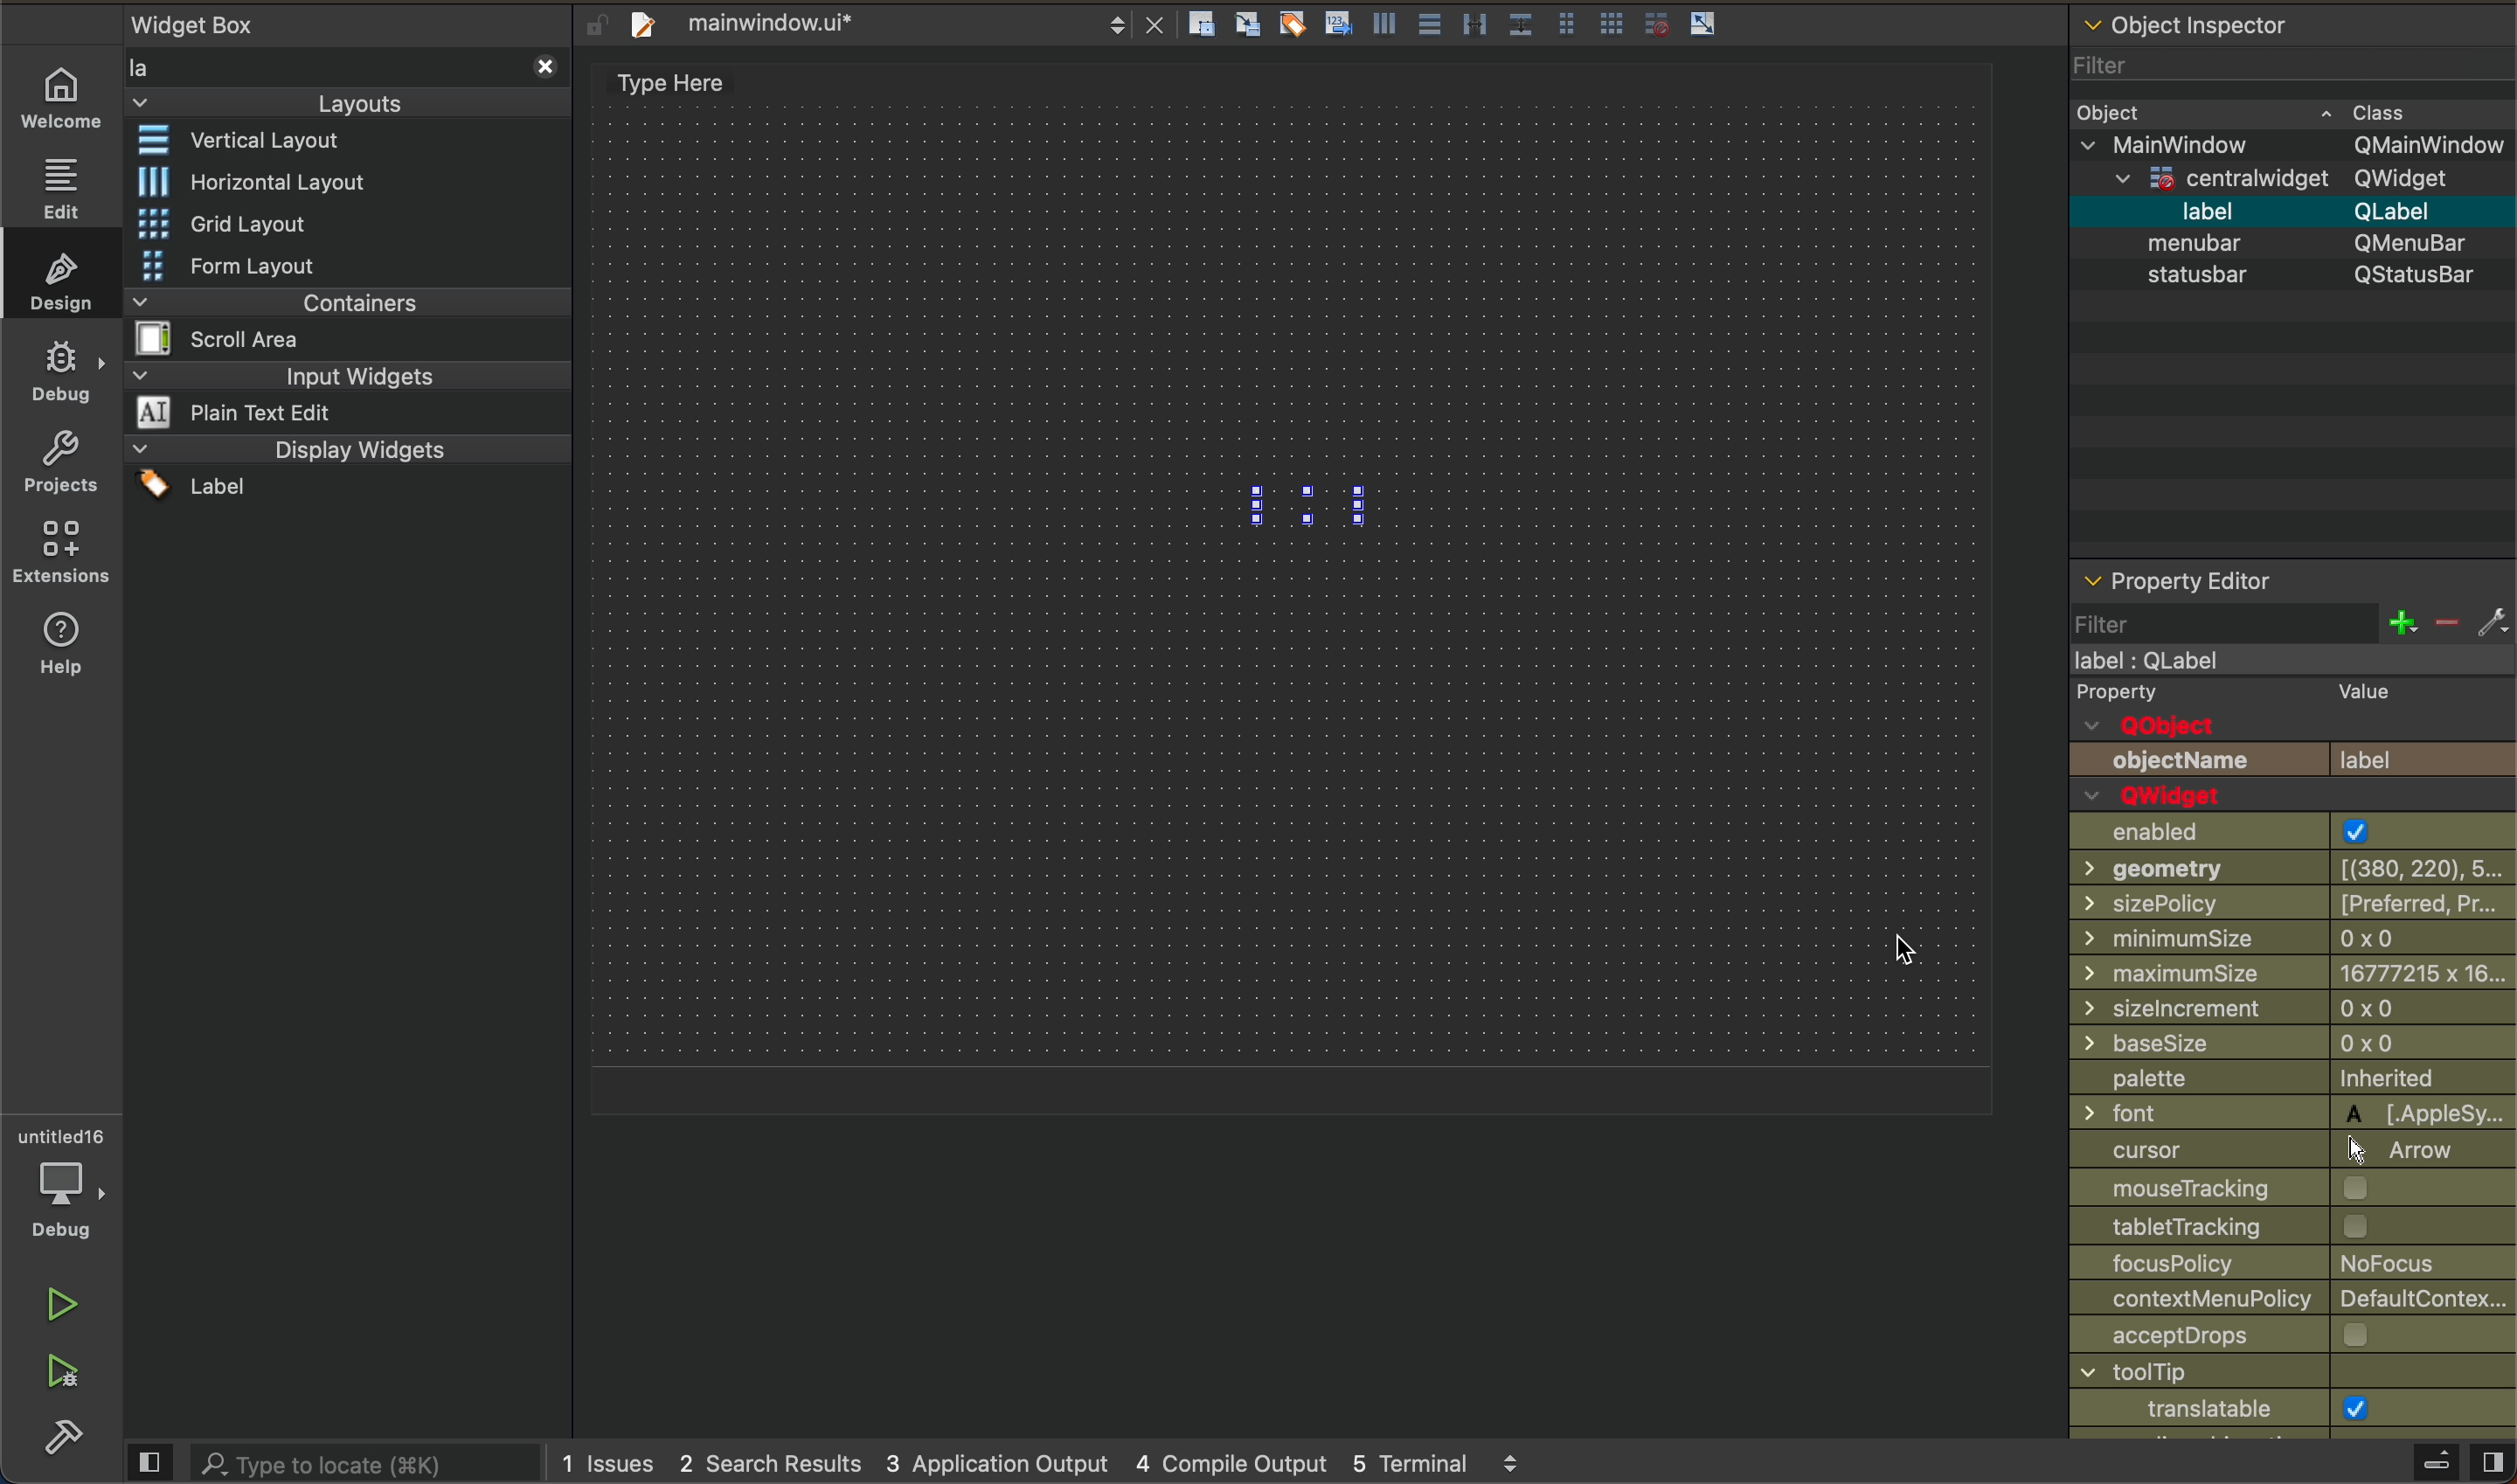  What do you see at coordinates (2264, 1190) in the screenshot?
I see `mouse tracking` at bounding box center [2264, 1190].